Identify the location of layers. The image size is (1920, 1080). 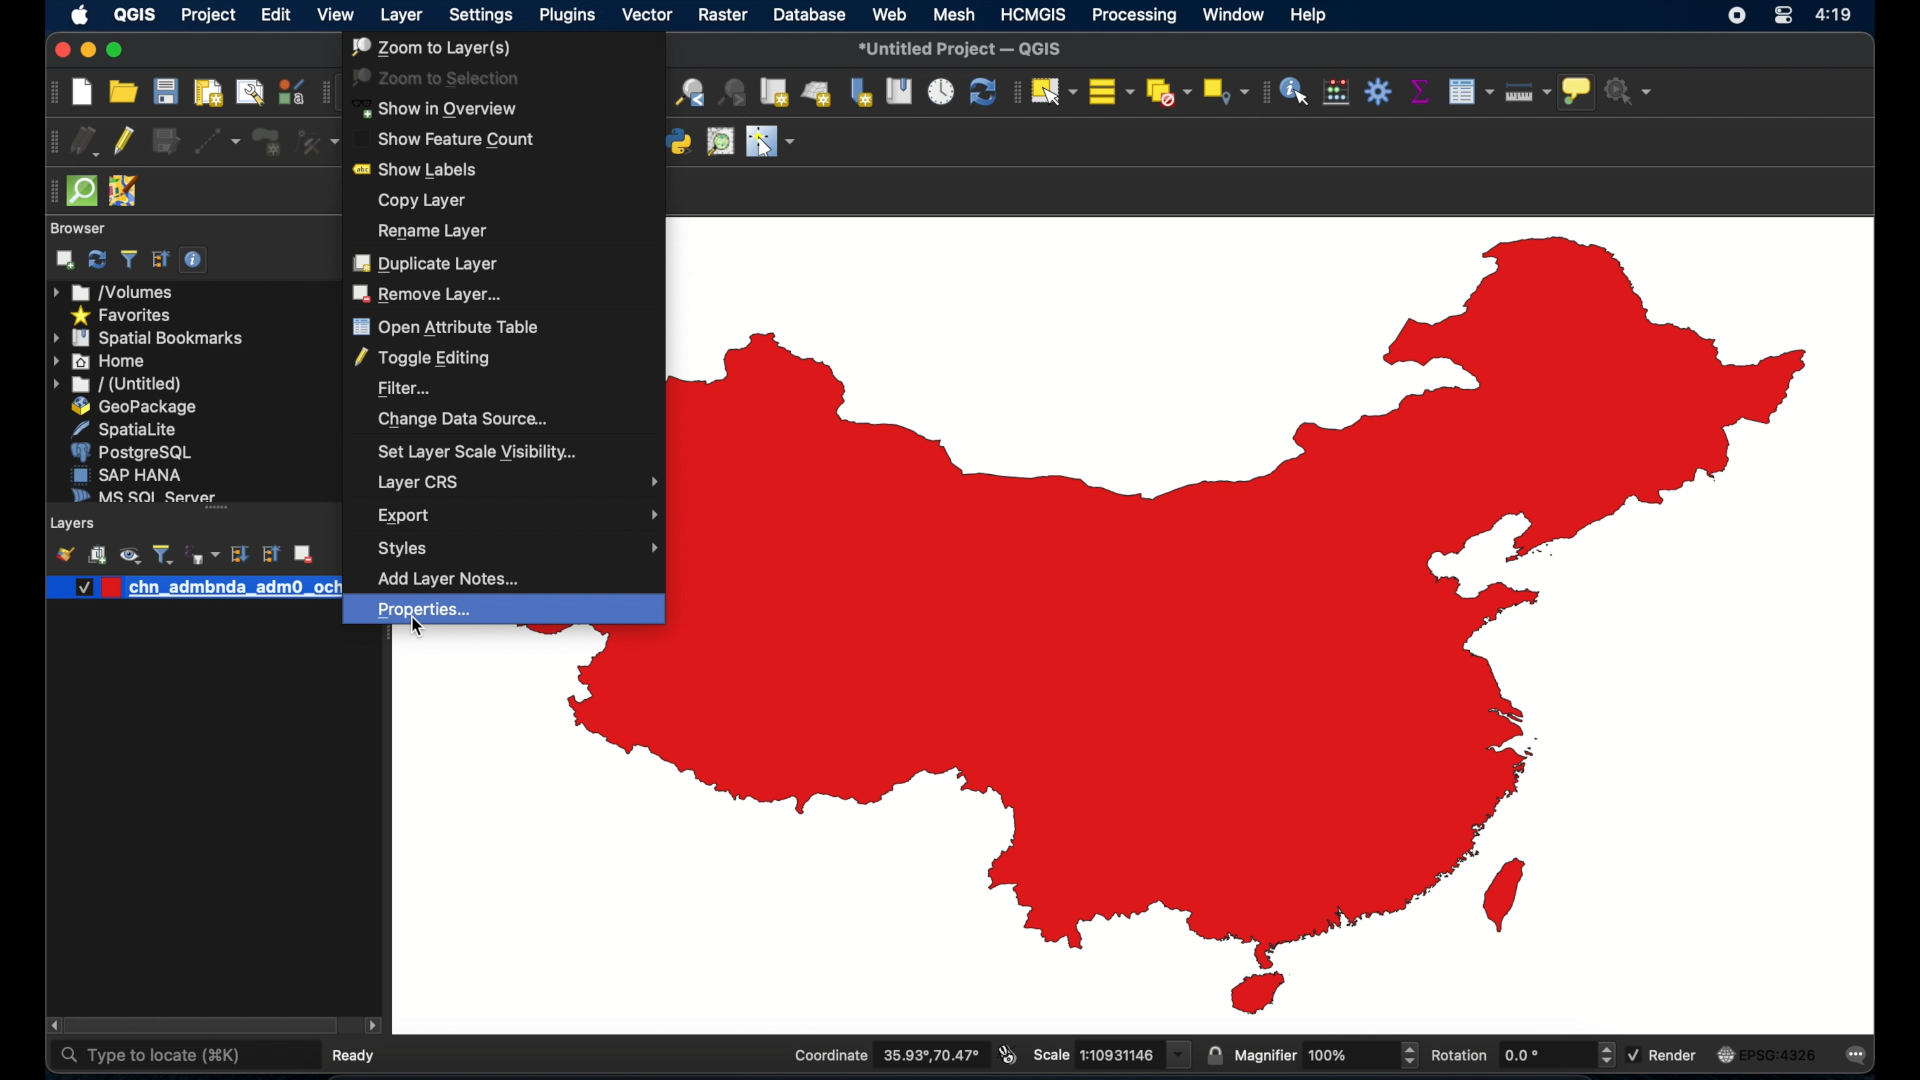
(75, 524).